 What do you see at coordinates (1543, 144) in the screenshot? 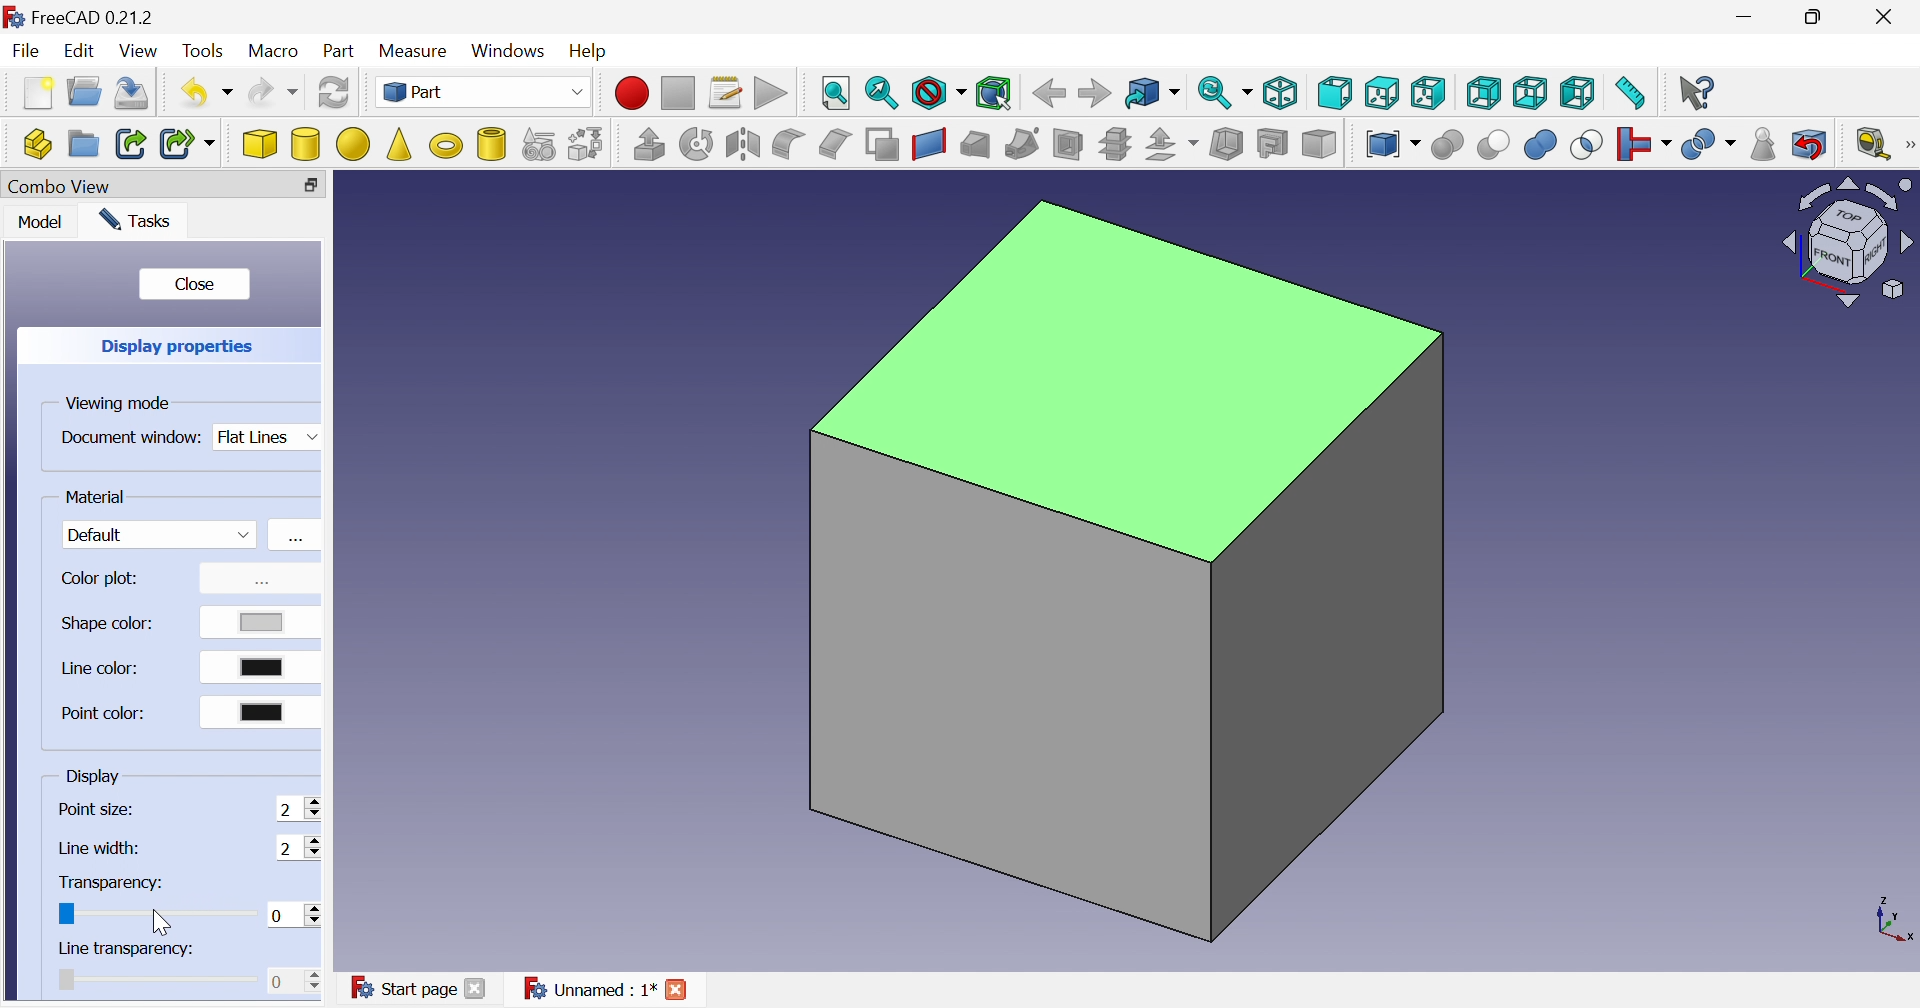
I see `Union` at bounding box center [1543, 144].